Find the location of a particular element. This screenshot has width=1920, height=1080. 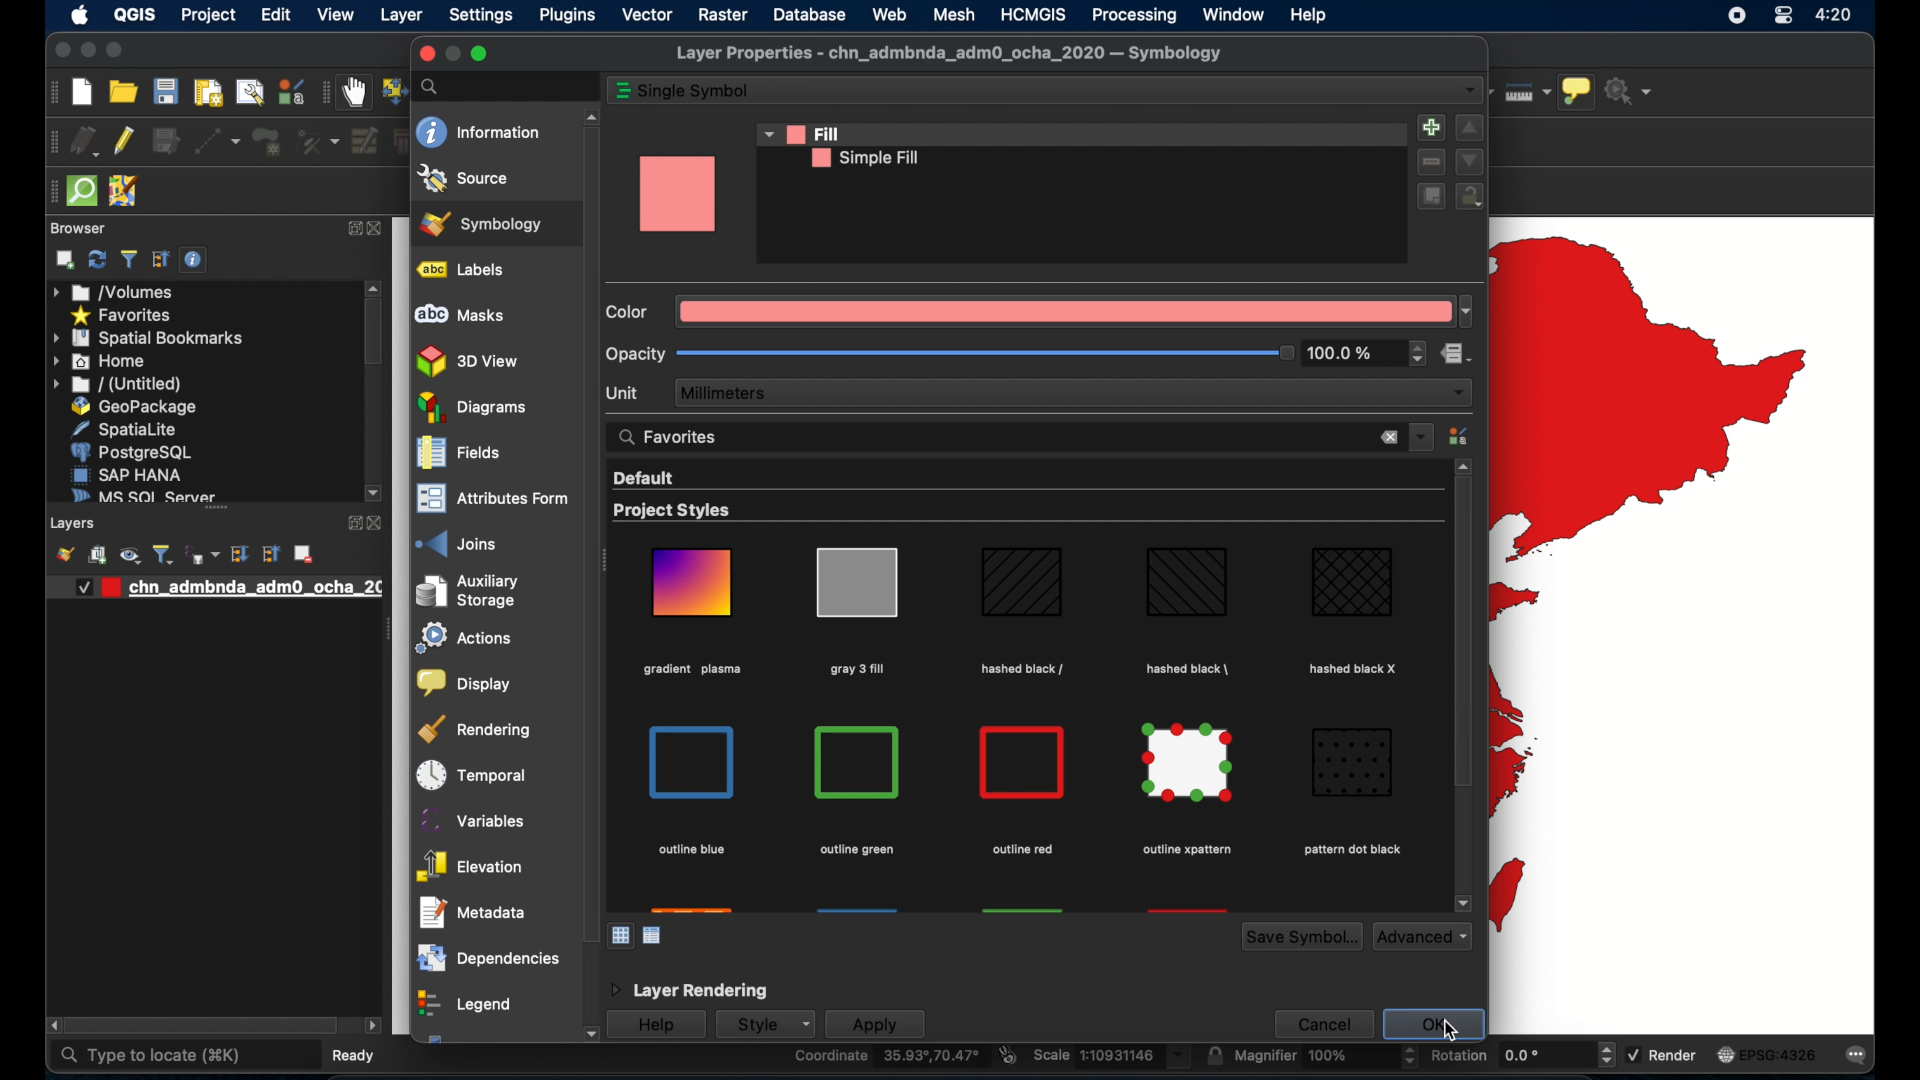

scroll down arrow is located at coordinates (375, 494).